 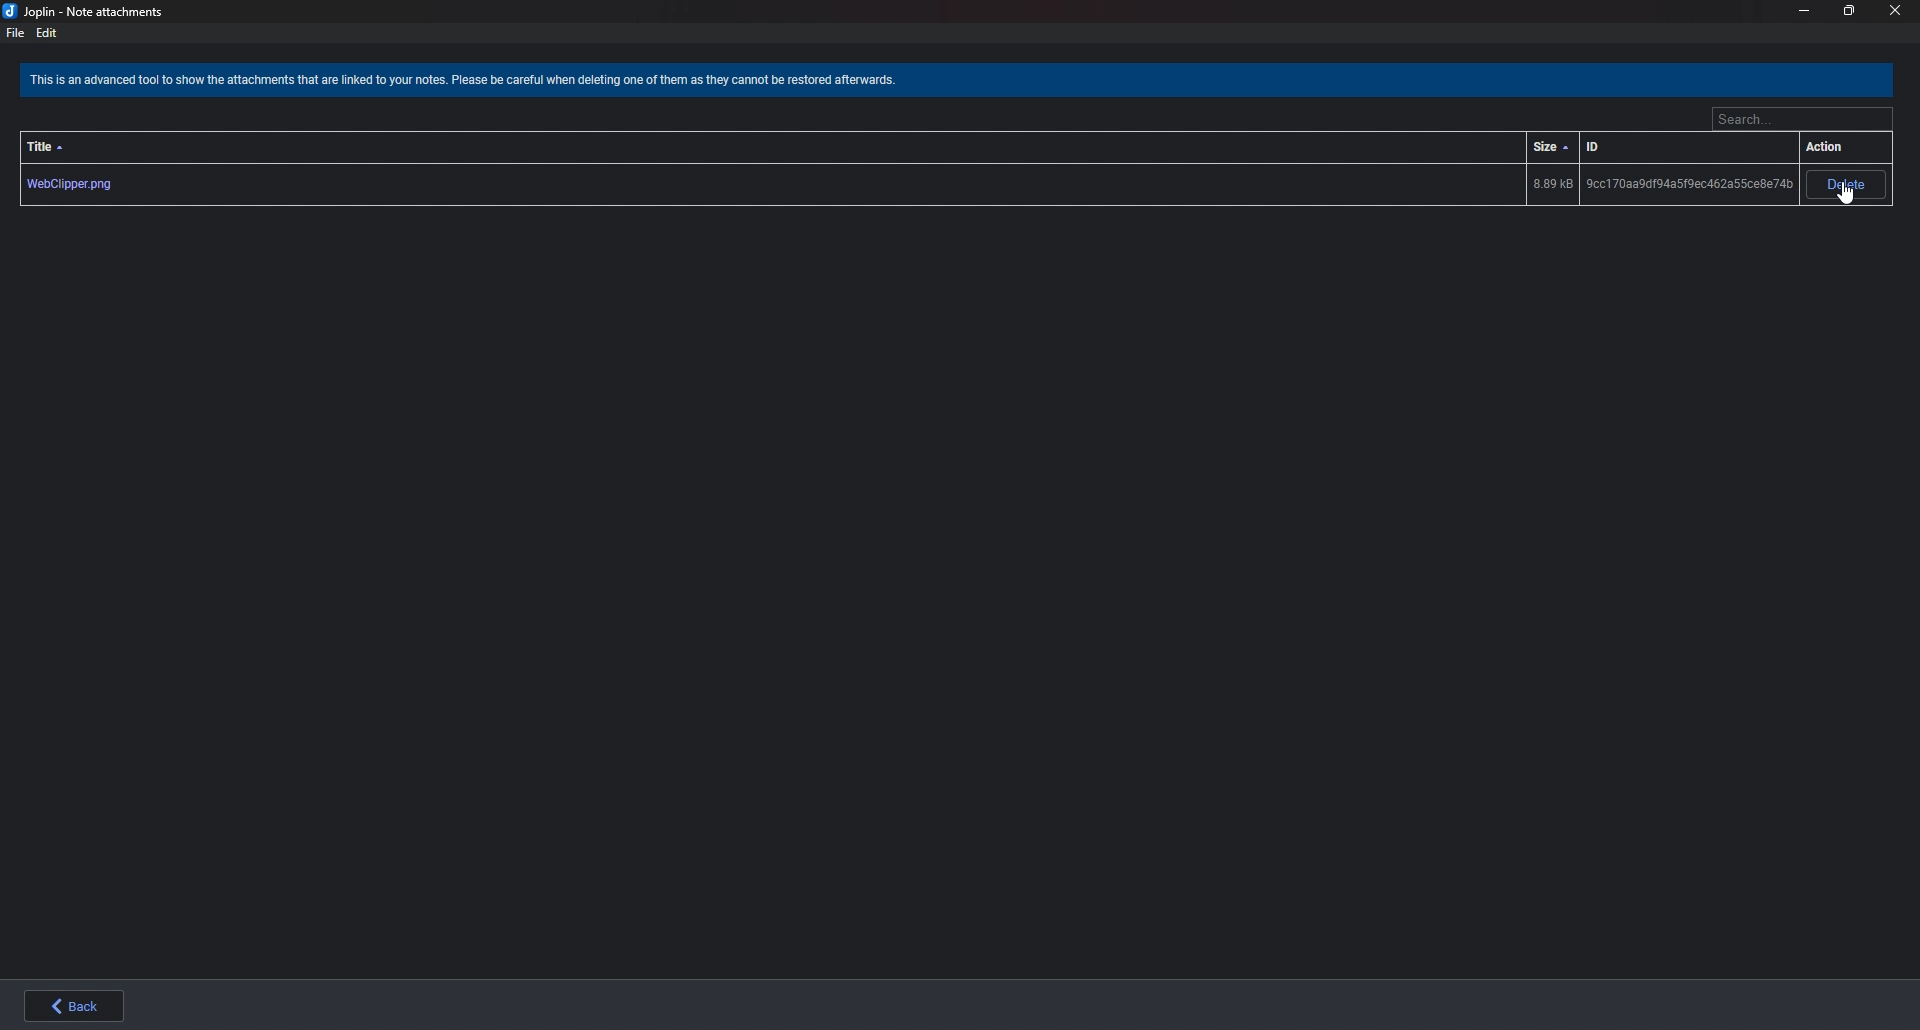 What do you see at coordinates (473, 82) in the screenshot?
I see `warning` at bounding box center [473, 82].